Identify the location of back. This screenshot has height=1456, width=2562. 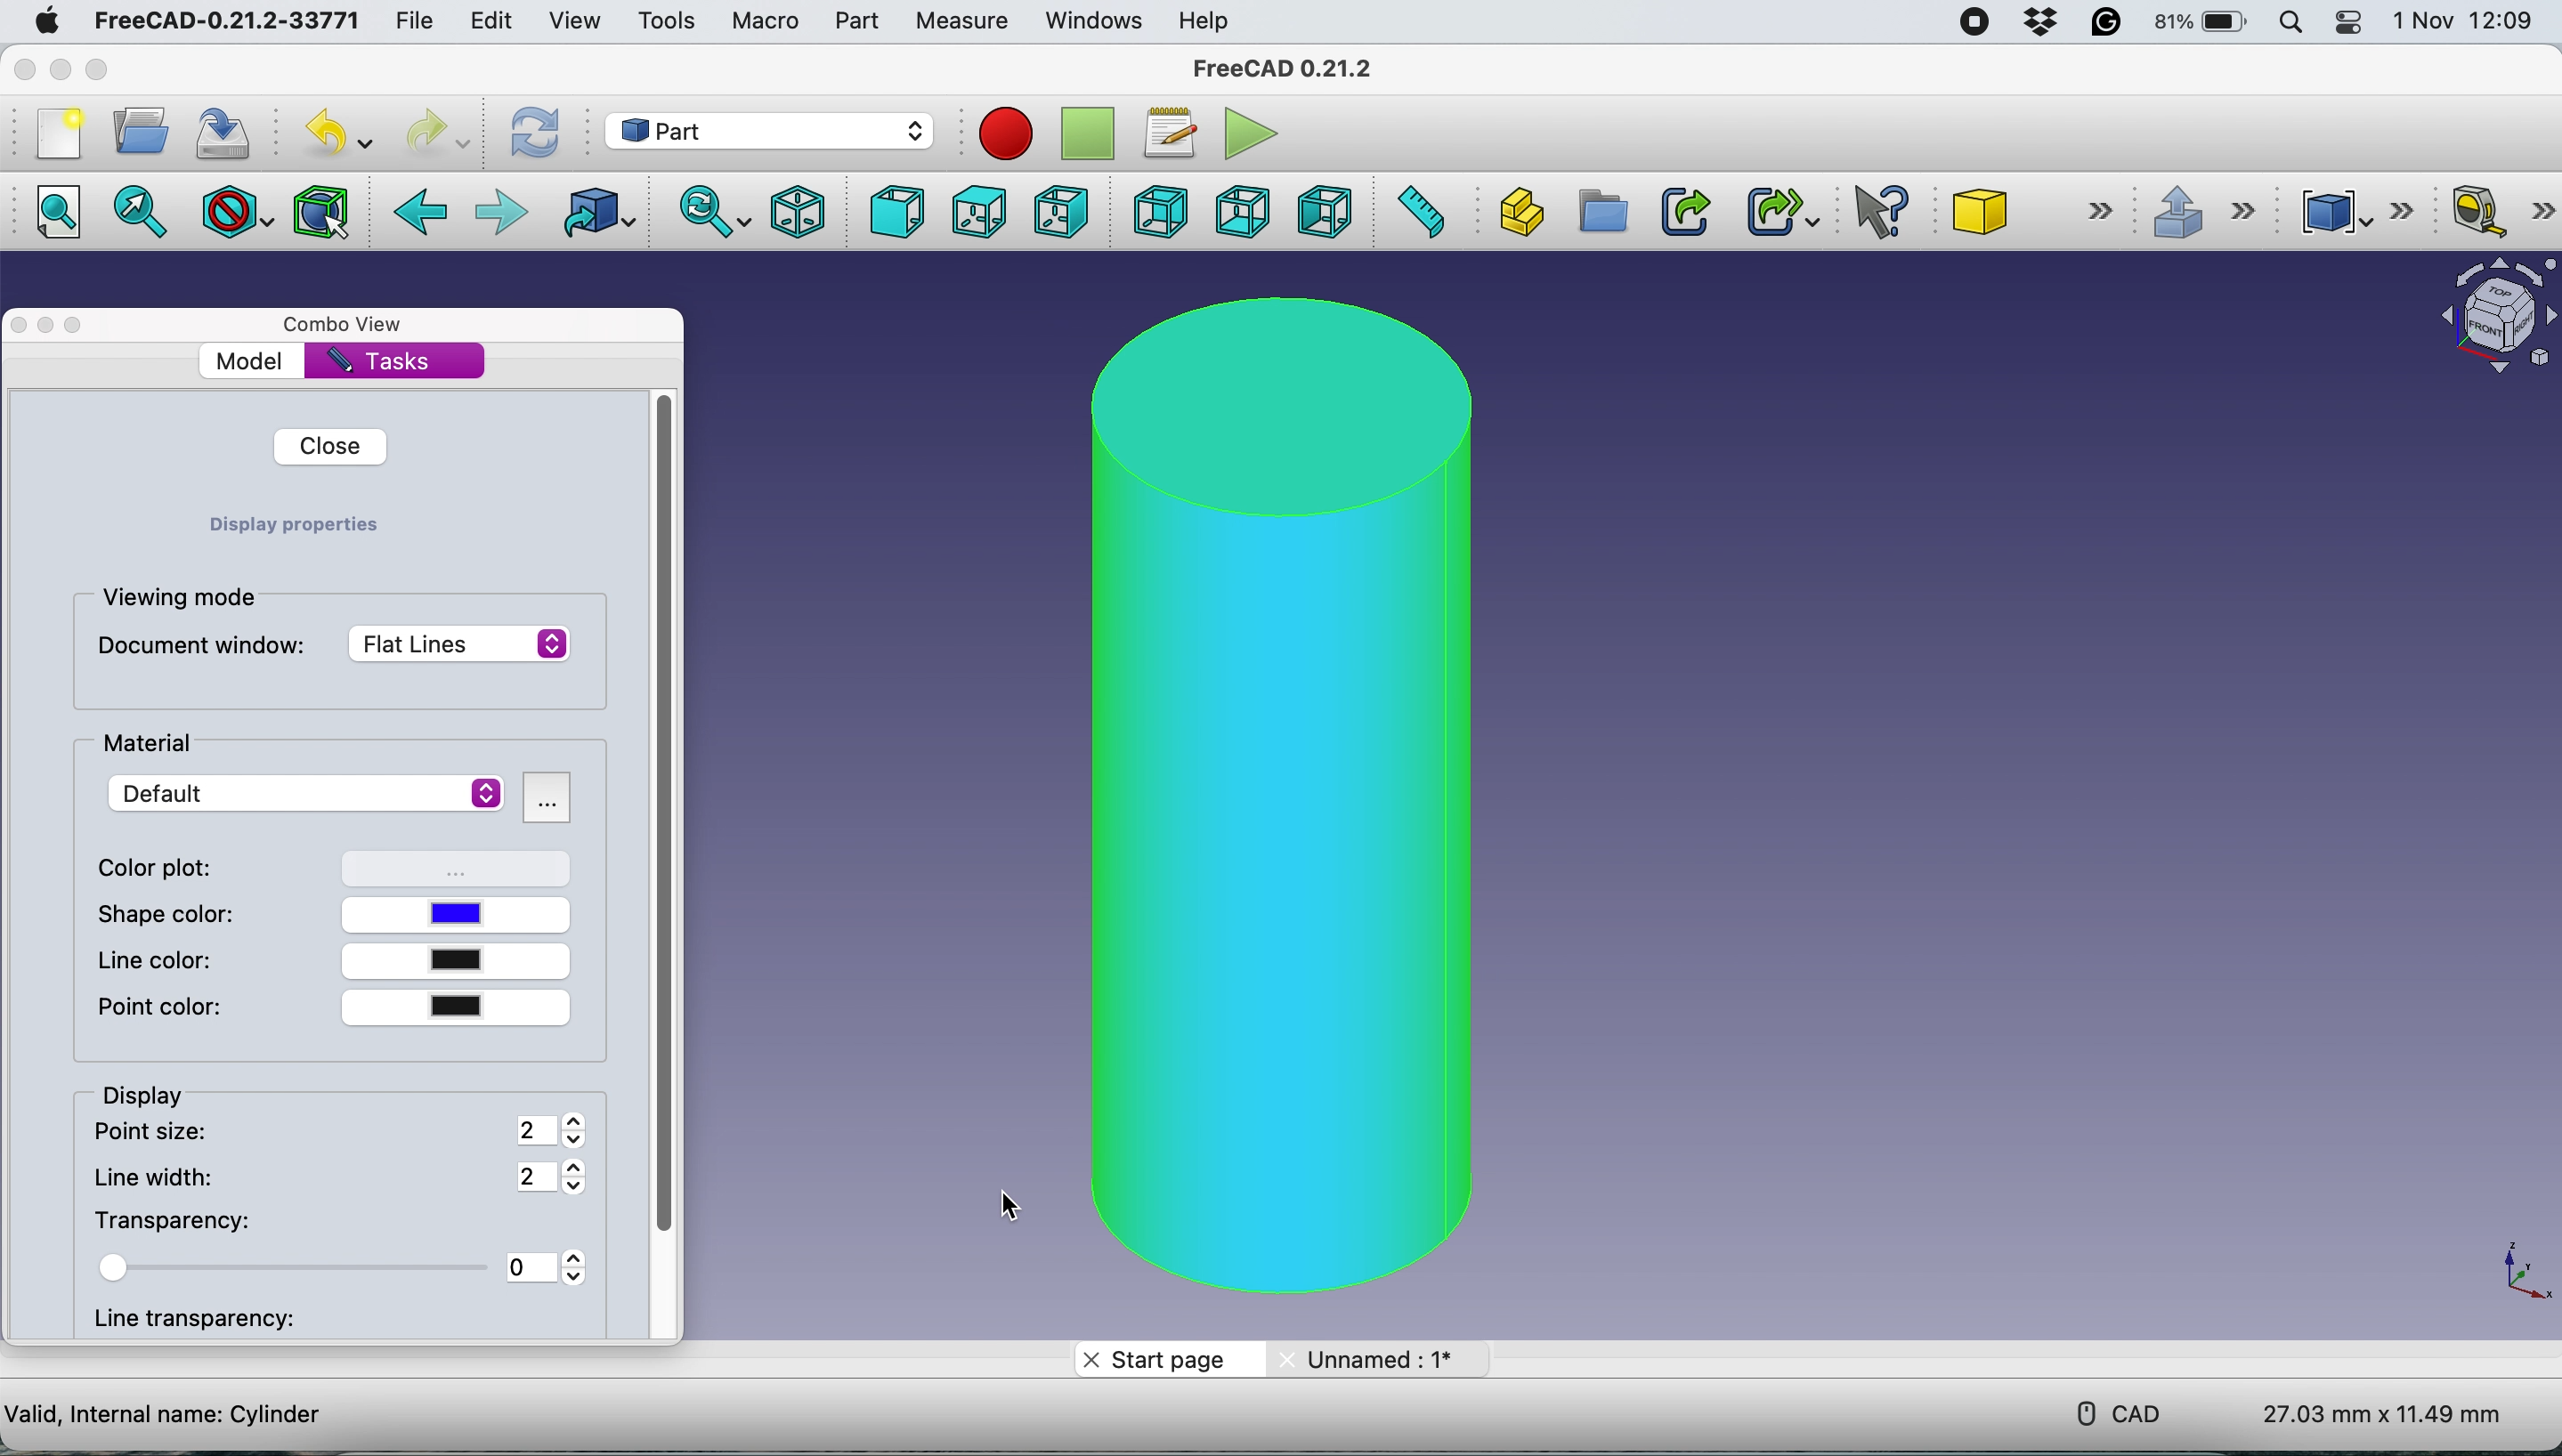
(422, 212).